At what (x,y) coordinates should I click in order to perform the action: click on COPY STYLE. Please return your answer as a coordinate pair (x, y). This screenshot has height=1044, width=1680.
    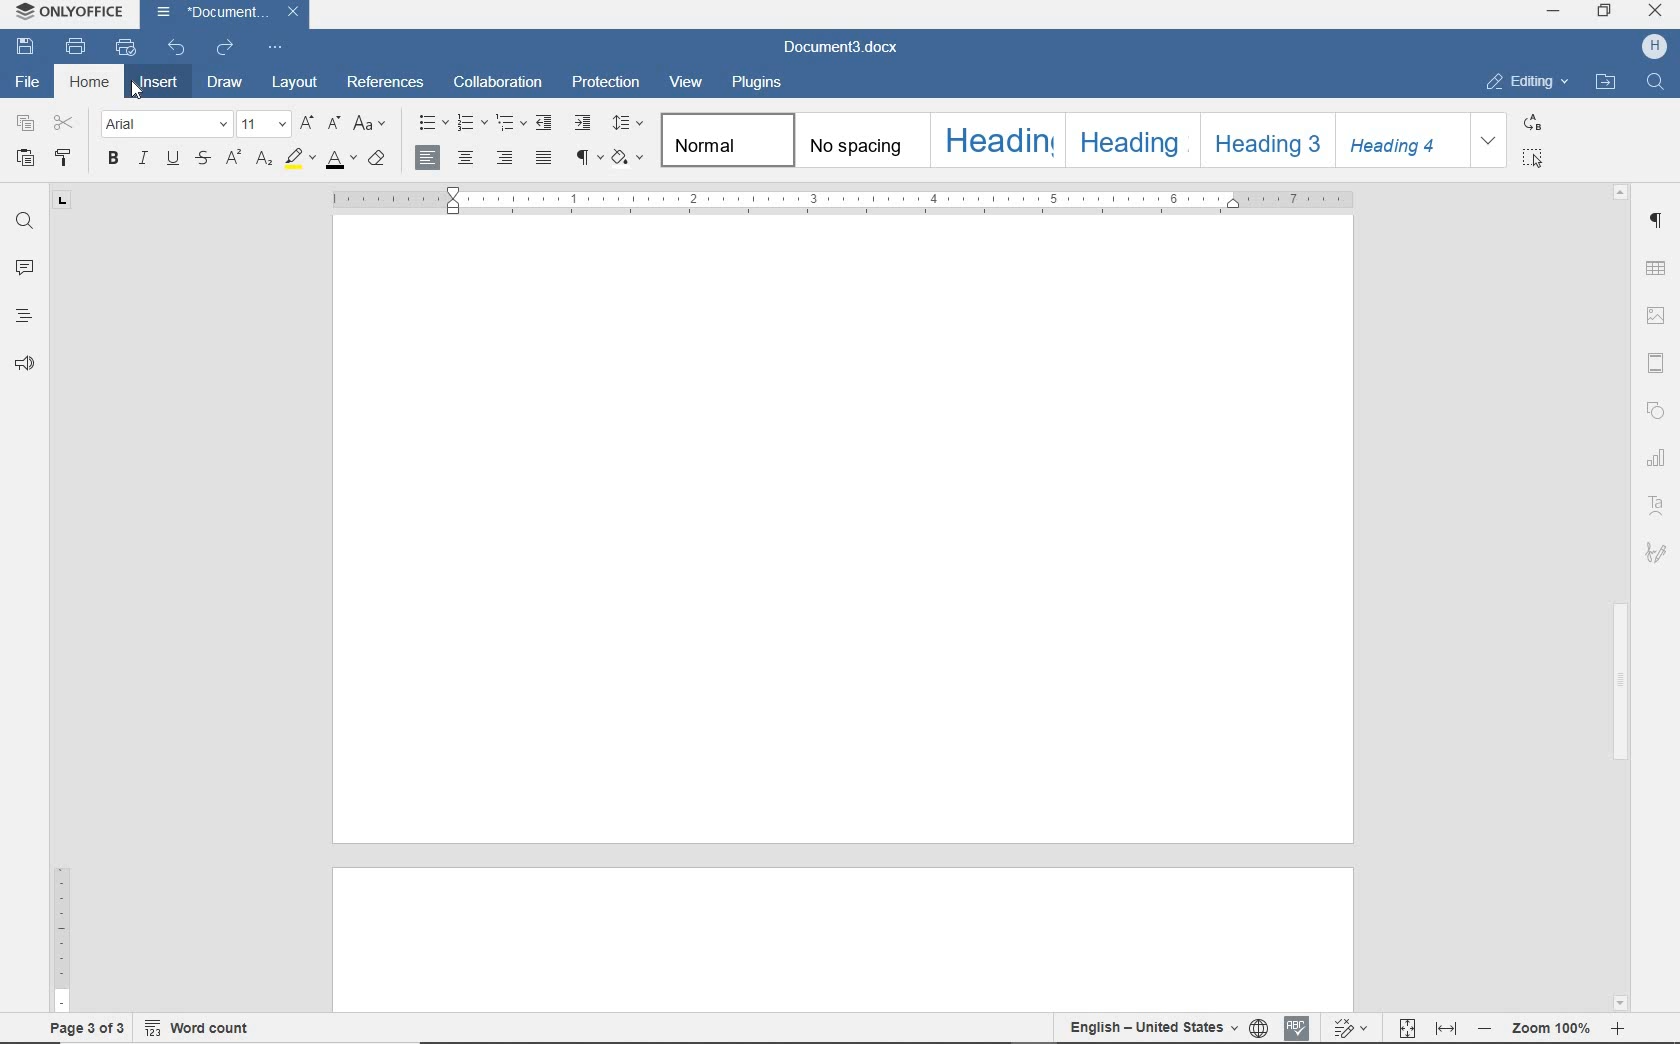
    Looking at the image, I should click on (65, 158).